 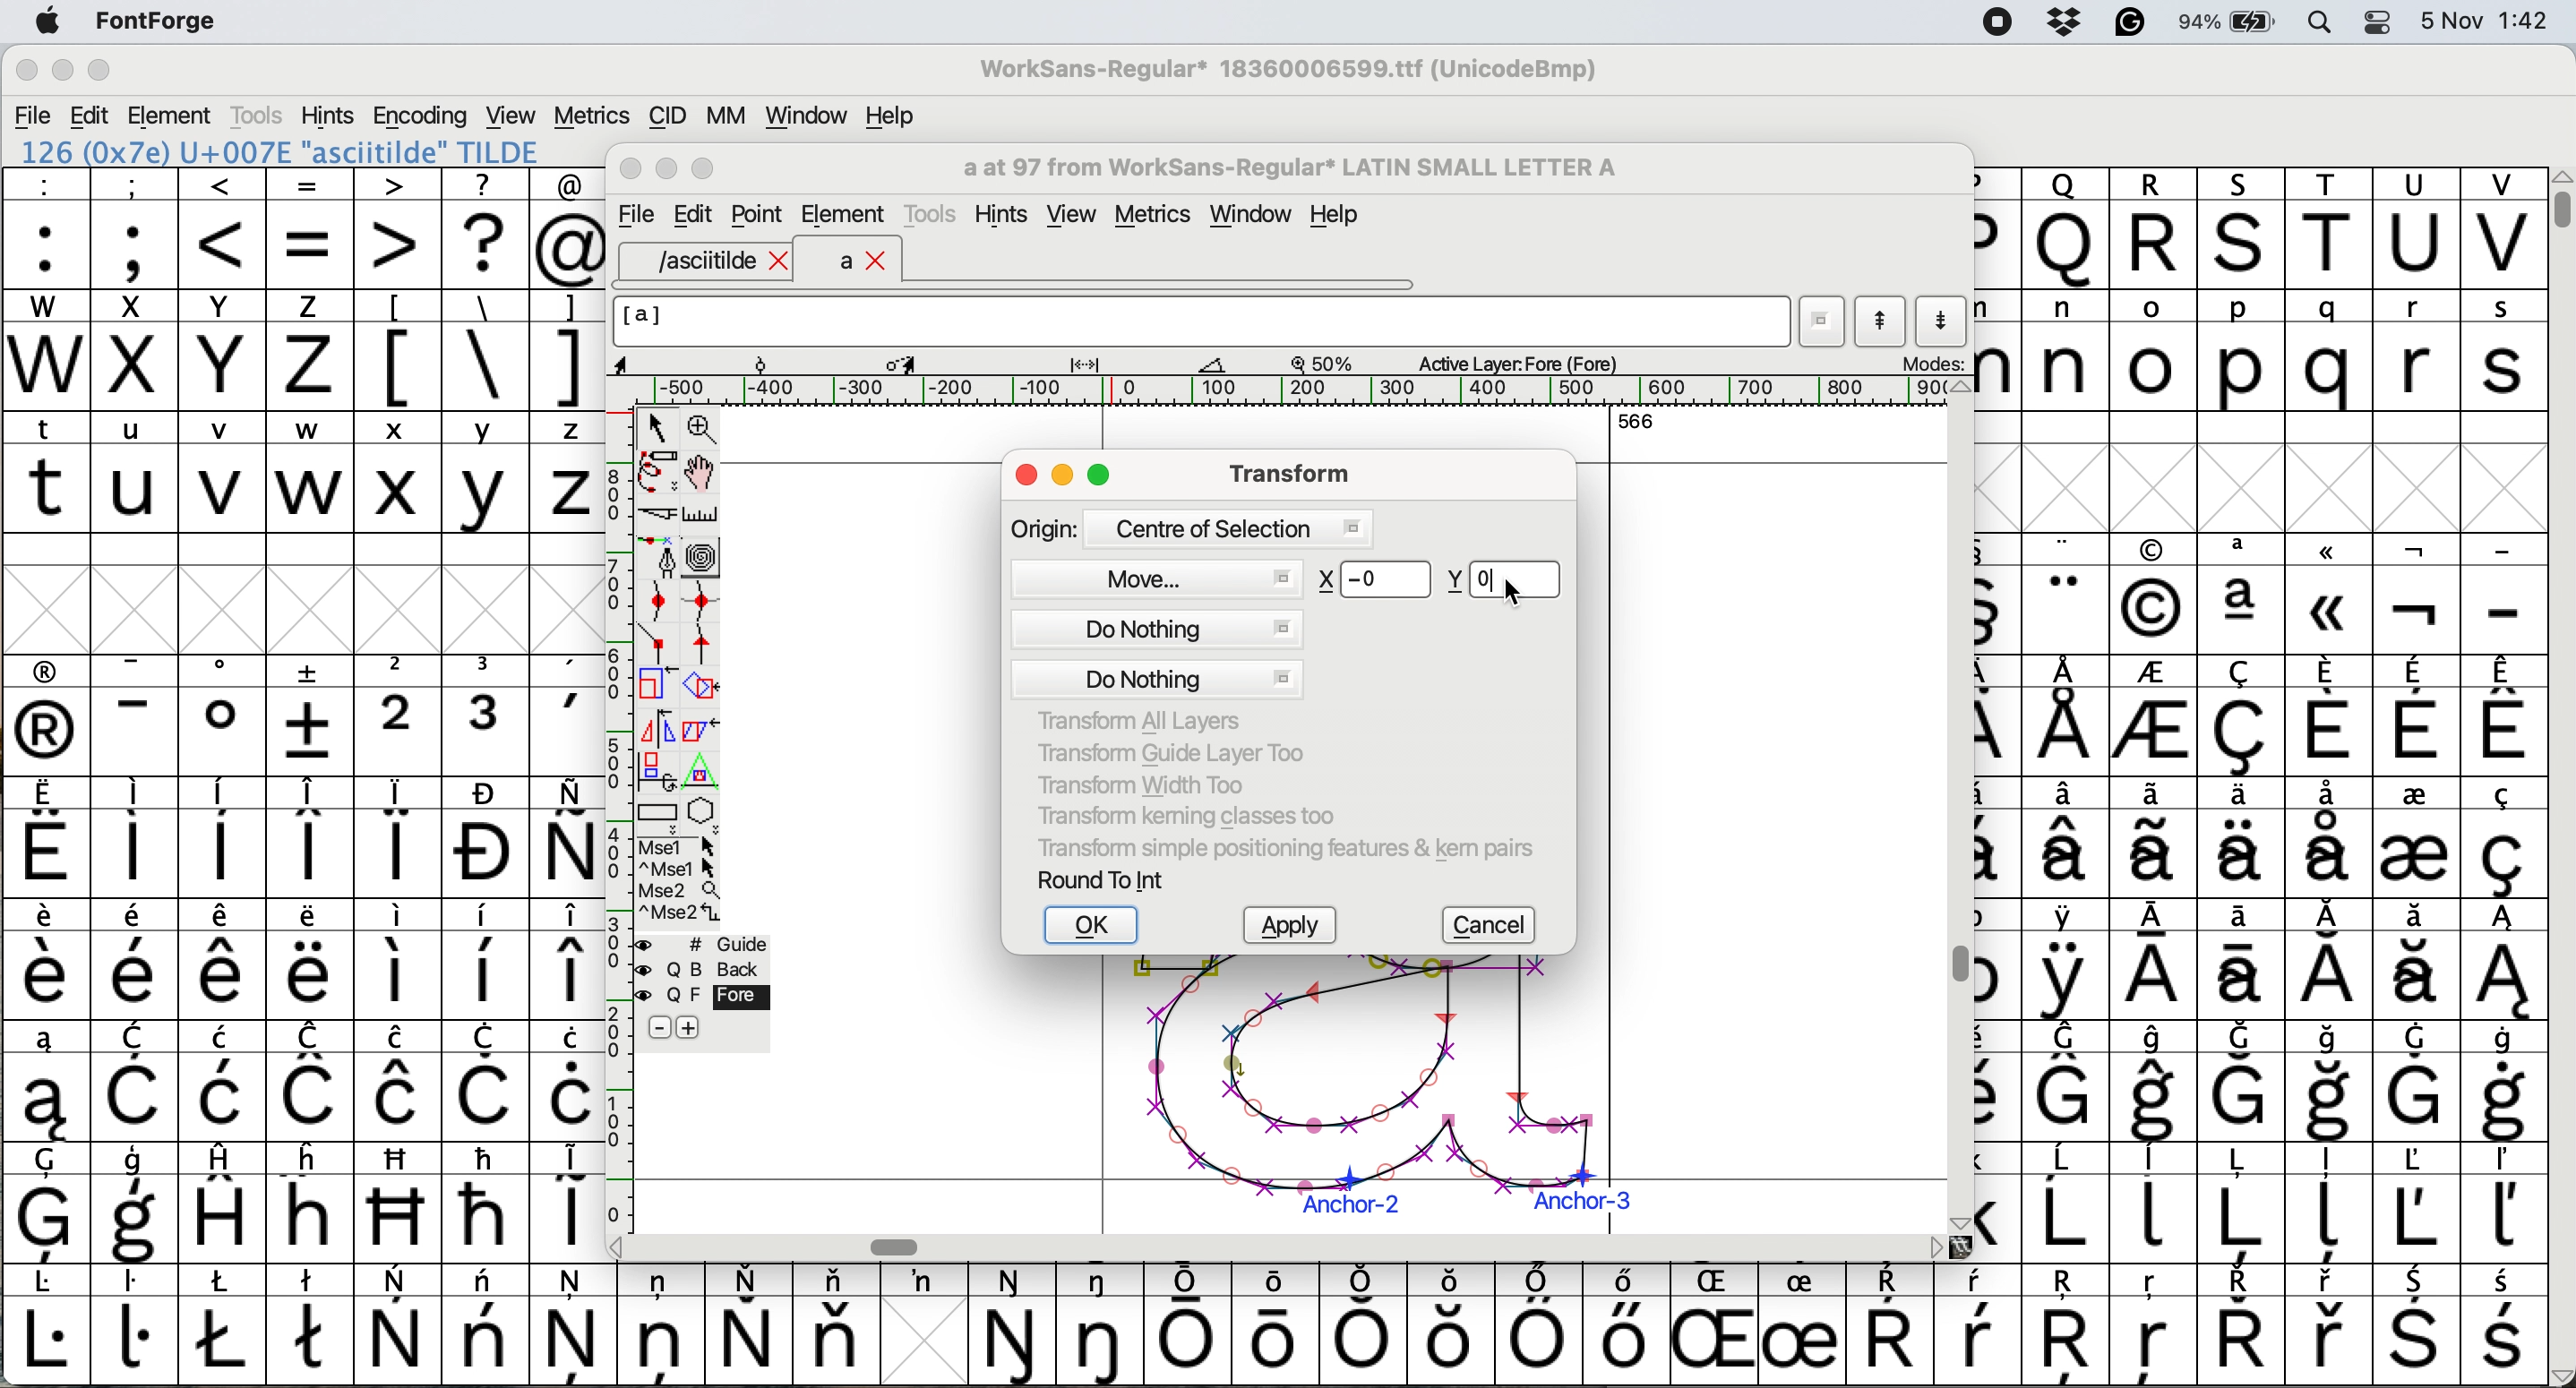 I want to click on measure distance, so click(x=703, y=515).